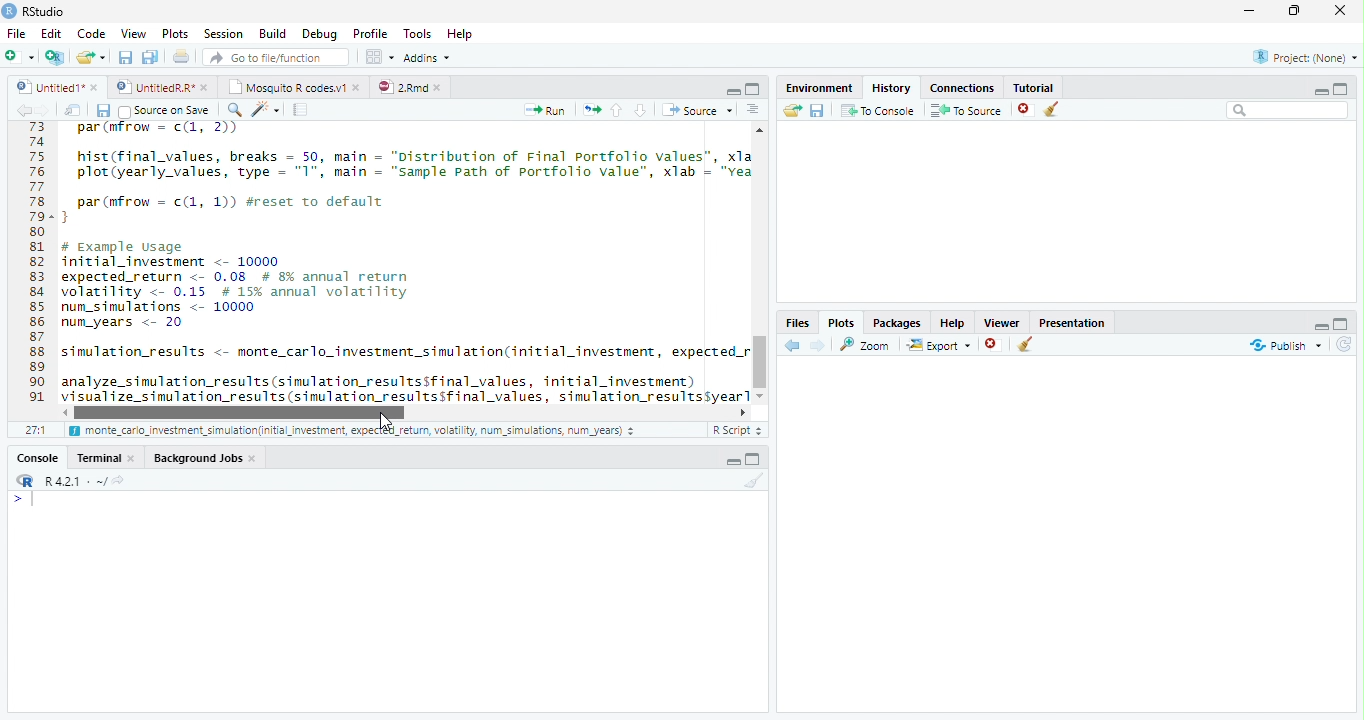 Image resolution: width=1364 pixels, height=720 pixels. Describe the element at coordinates (737, 430) in the screenshot. I see `R Script` at that location.